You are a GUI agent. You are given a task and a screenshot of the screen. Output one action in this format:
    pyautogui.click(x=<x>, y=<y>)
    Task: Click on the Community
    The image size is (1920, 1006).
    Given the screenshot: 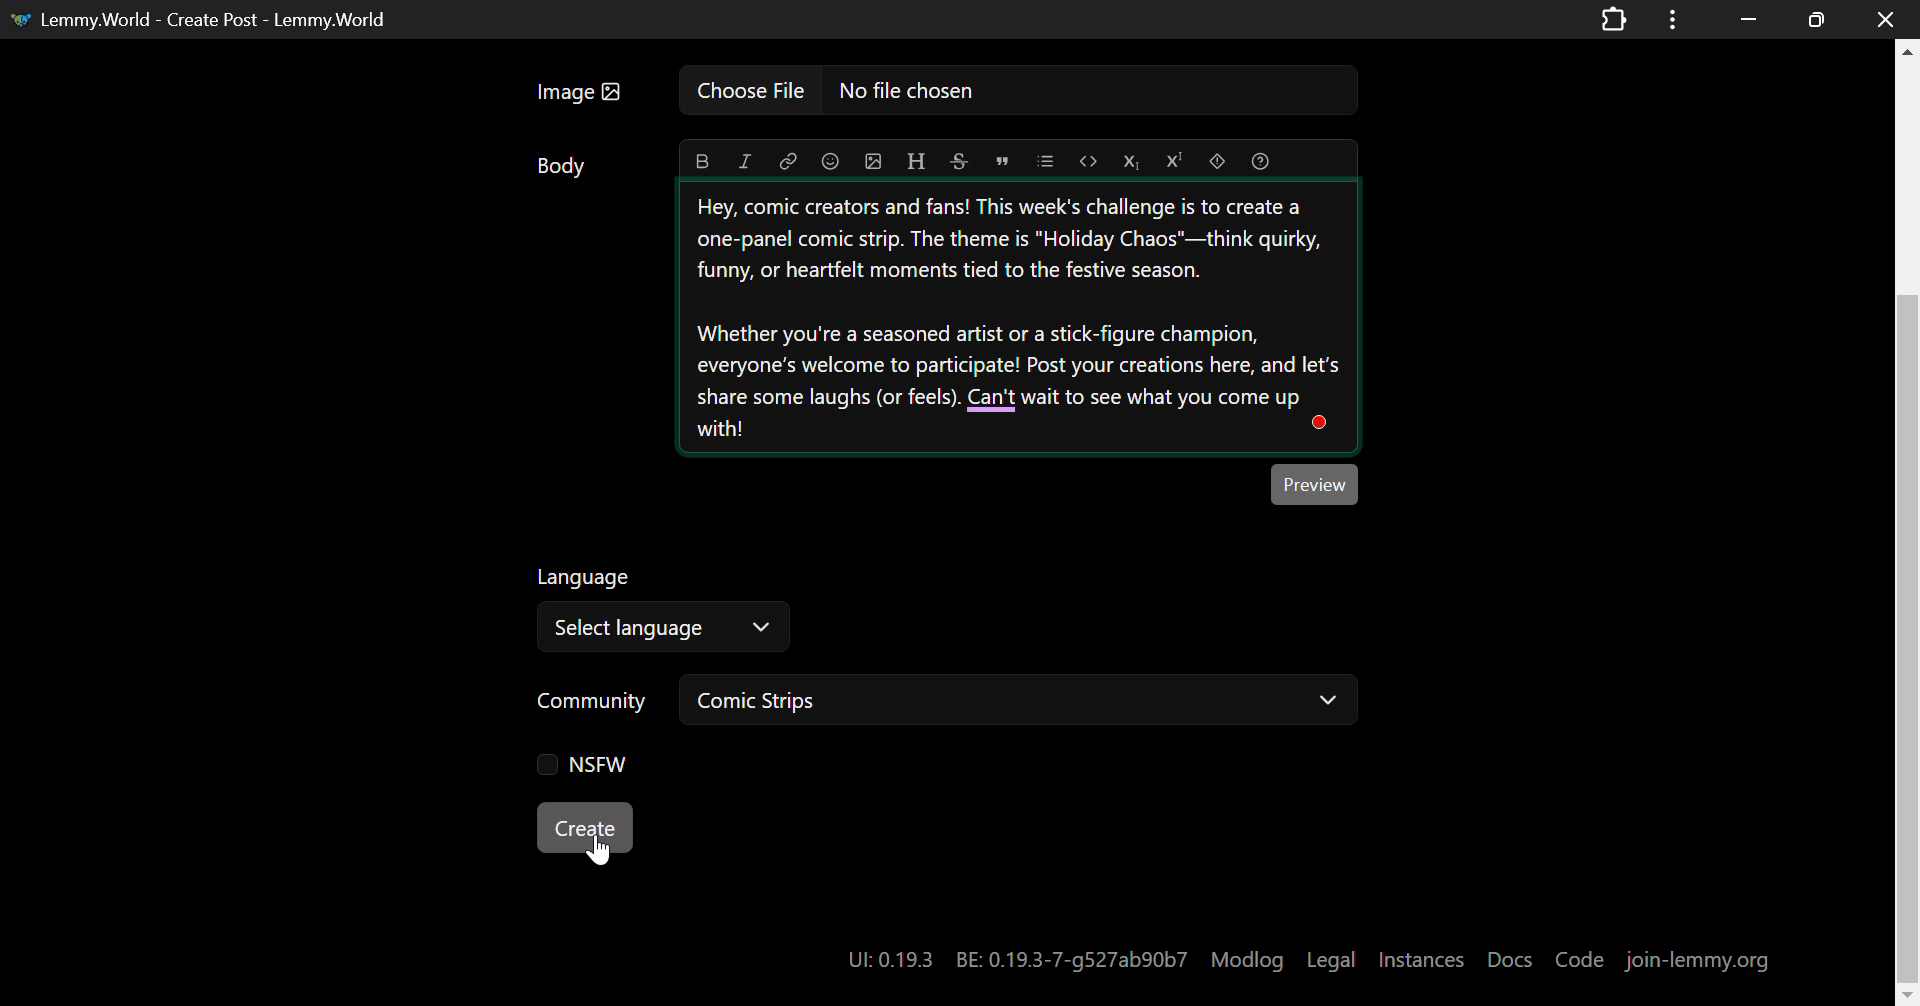 What is the action you would take?
    pyautogui.click(x=594, y=698)
    